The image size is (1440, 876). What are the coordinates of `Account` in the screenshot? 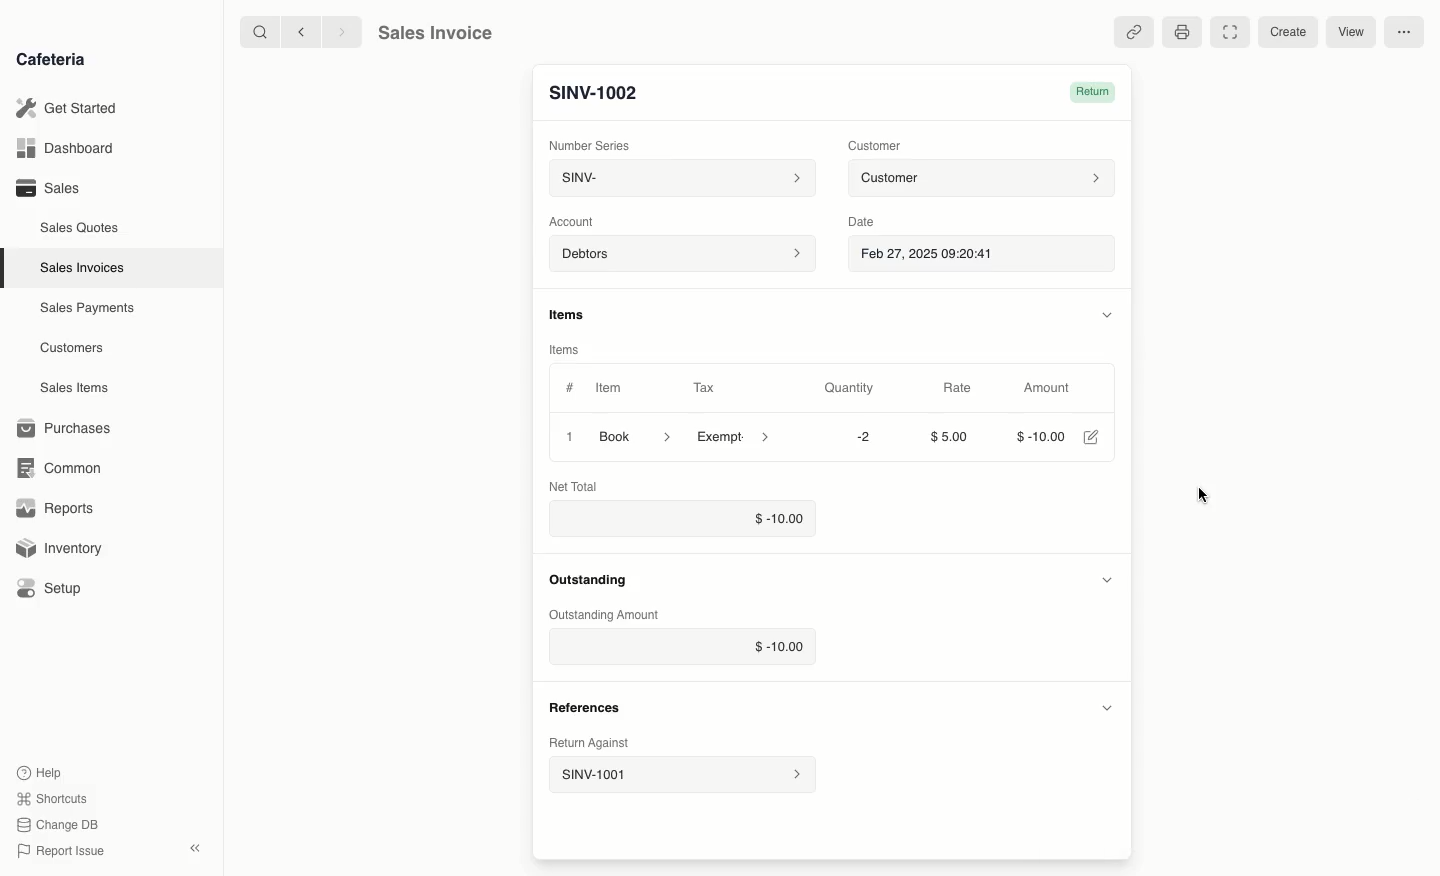 It's located at (577, 222).